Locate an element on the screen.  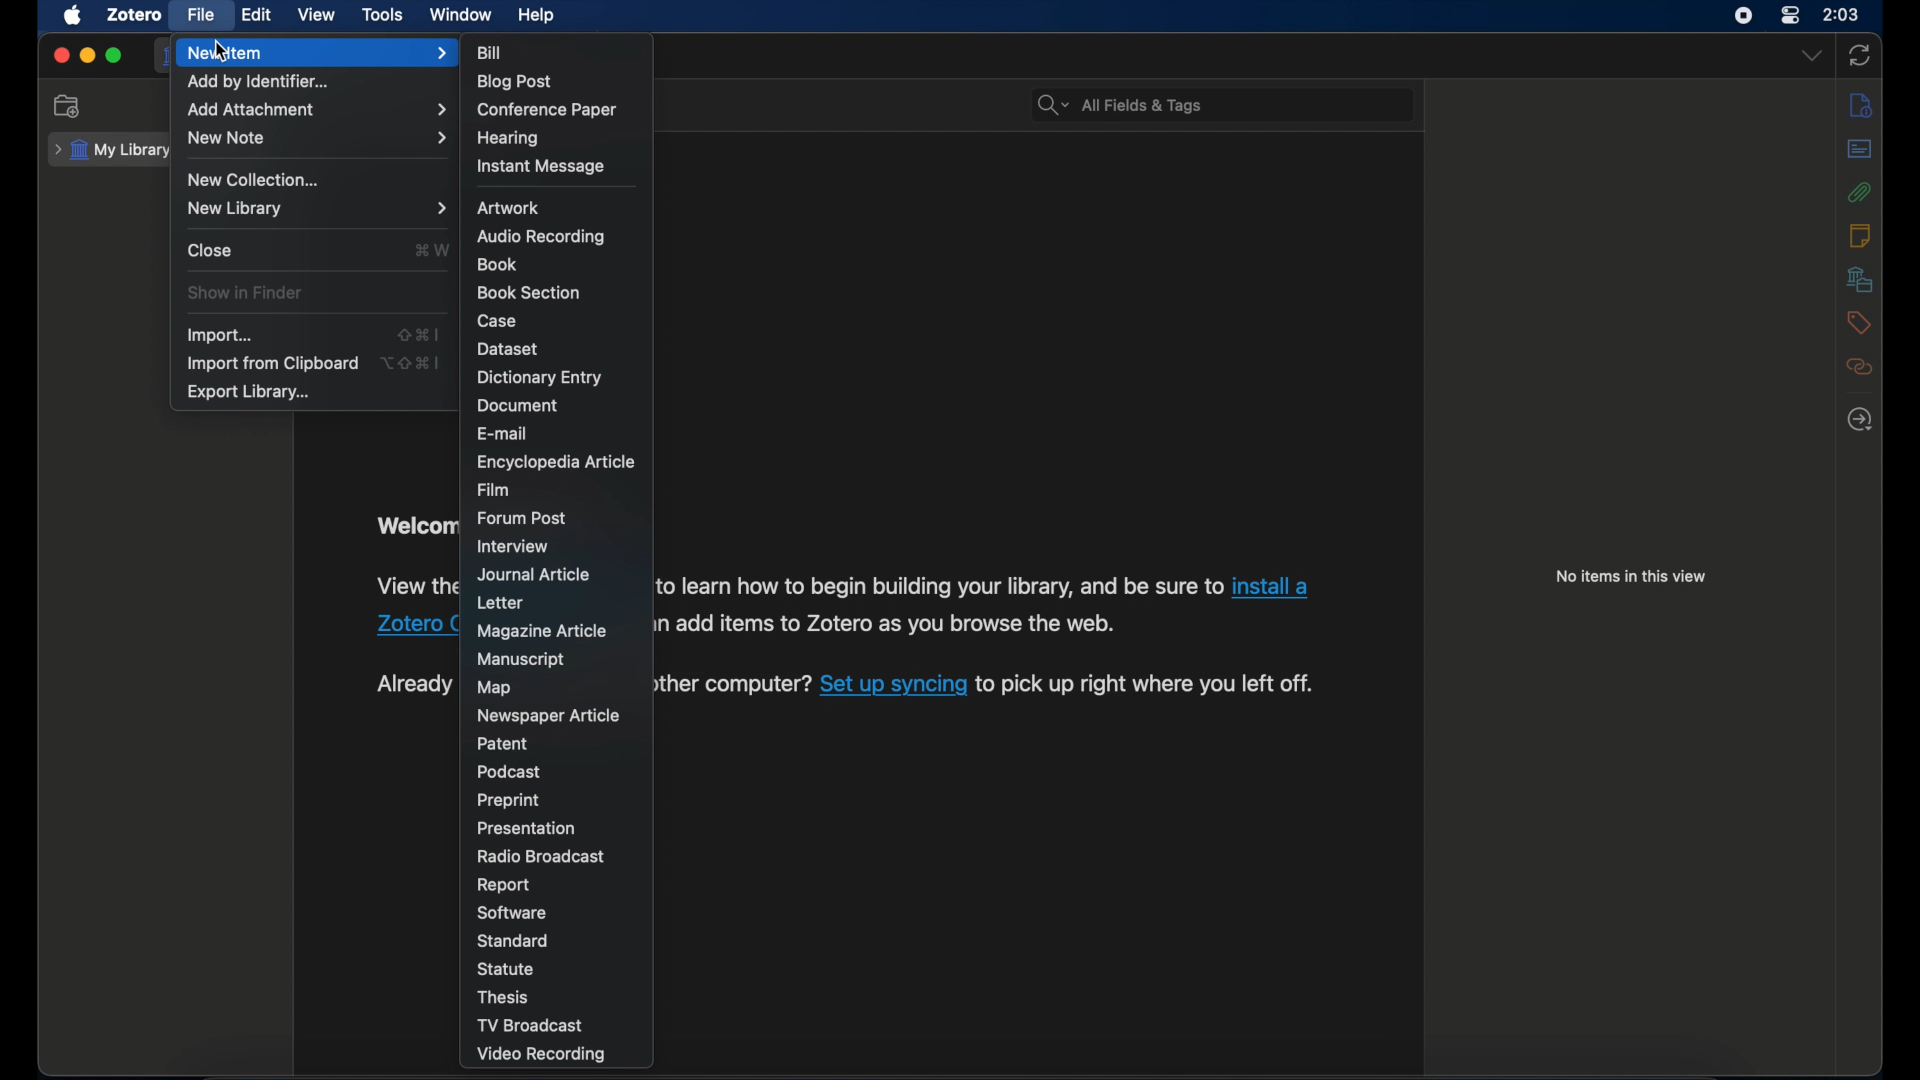
notes is located at coordinates (1859, 235).